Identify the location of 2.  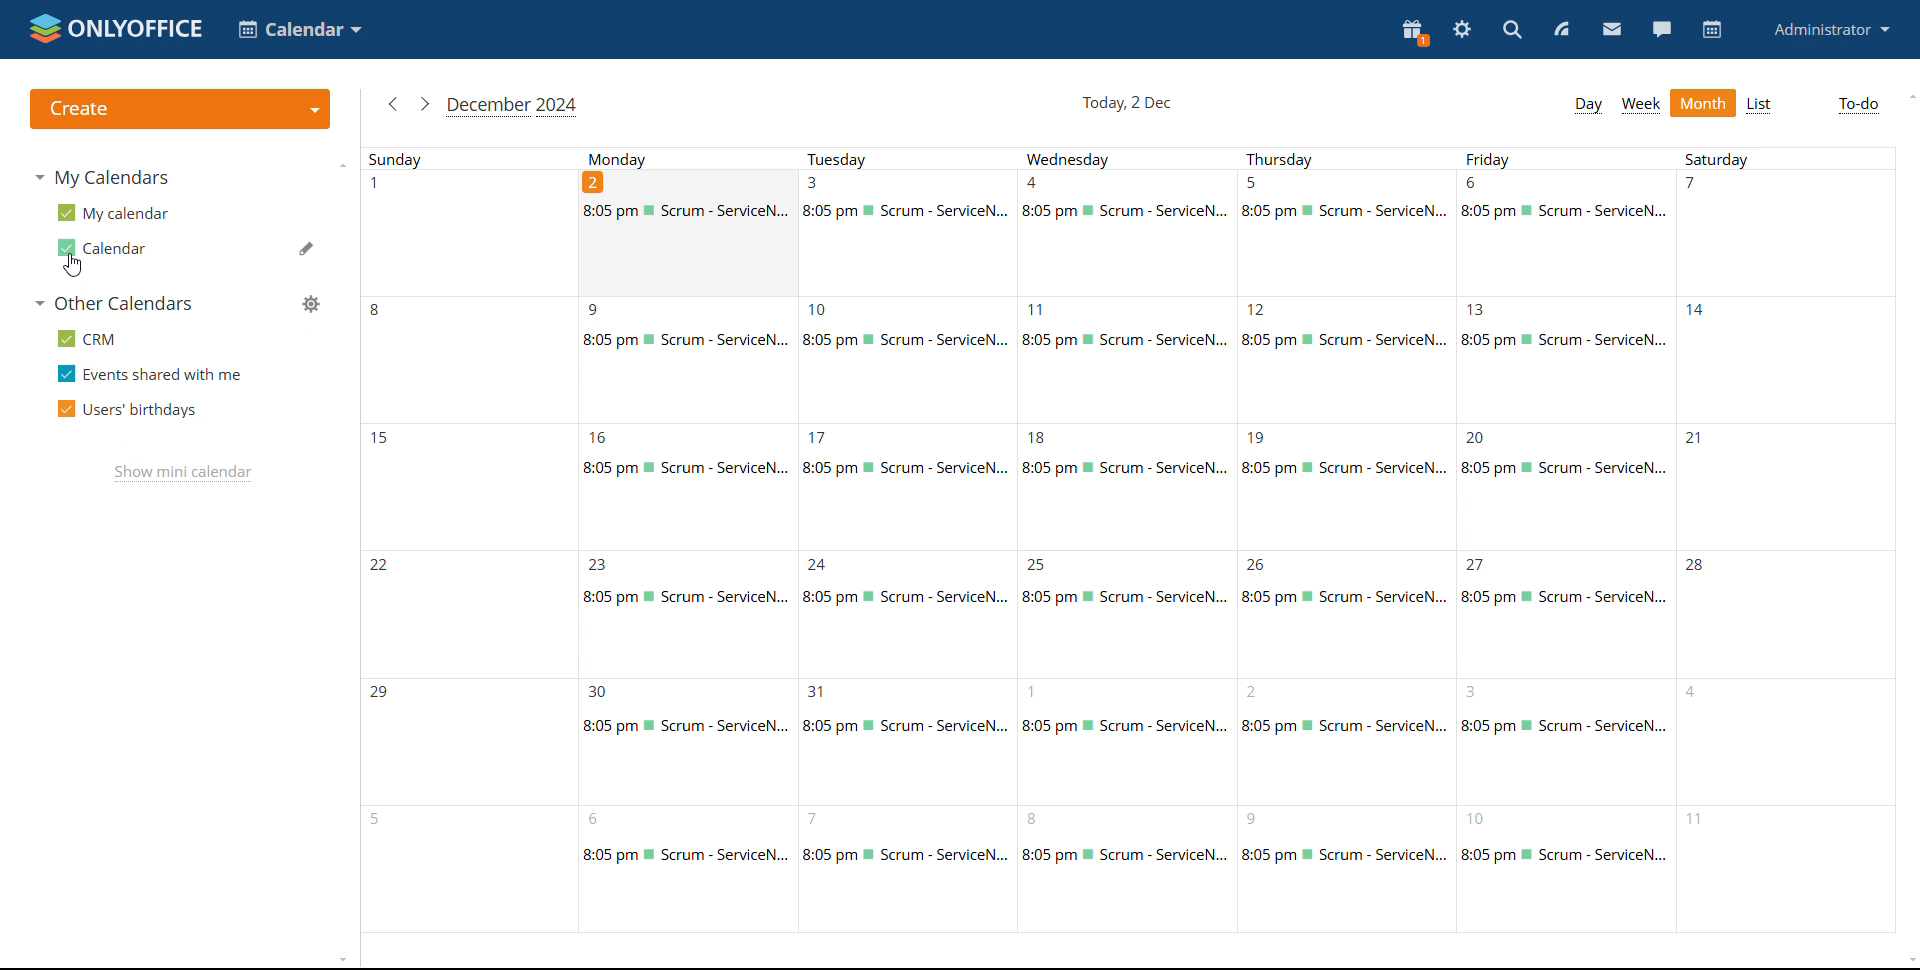
(1344, 740).